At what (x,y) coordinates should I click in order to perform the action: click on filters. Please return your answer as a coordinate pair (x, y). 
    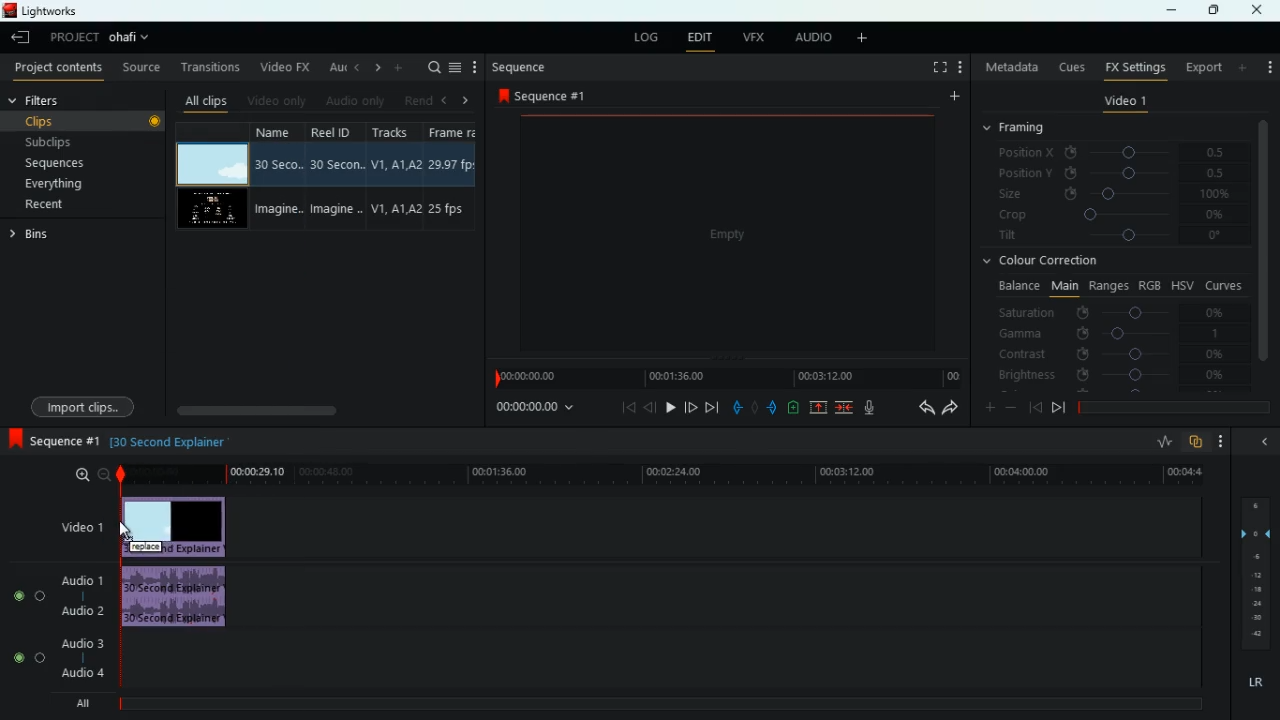
    Looking at the image, I should click on (42, 101).